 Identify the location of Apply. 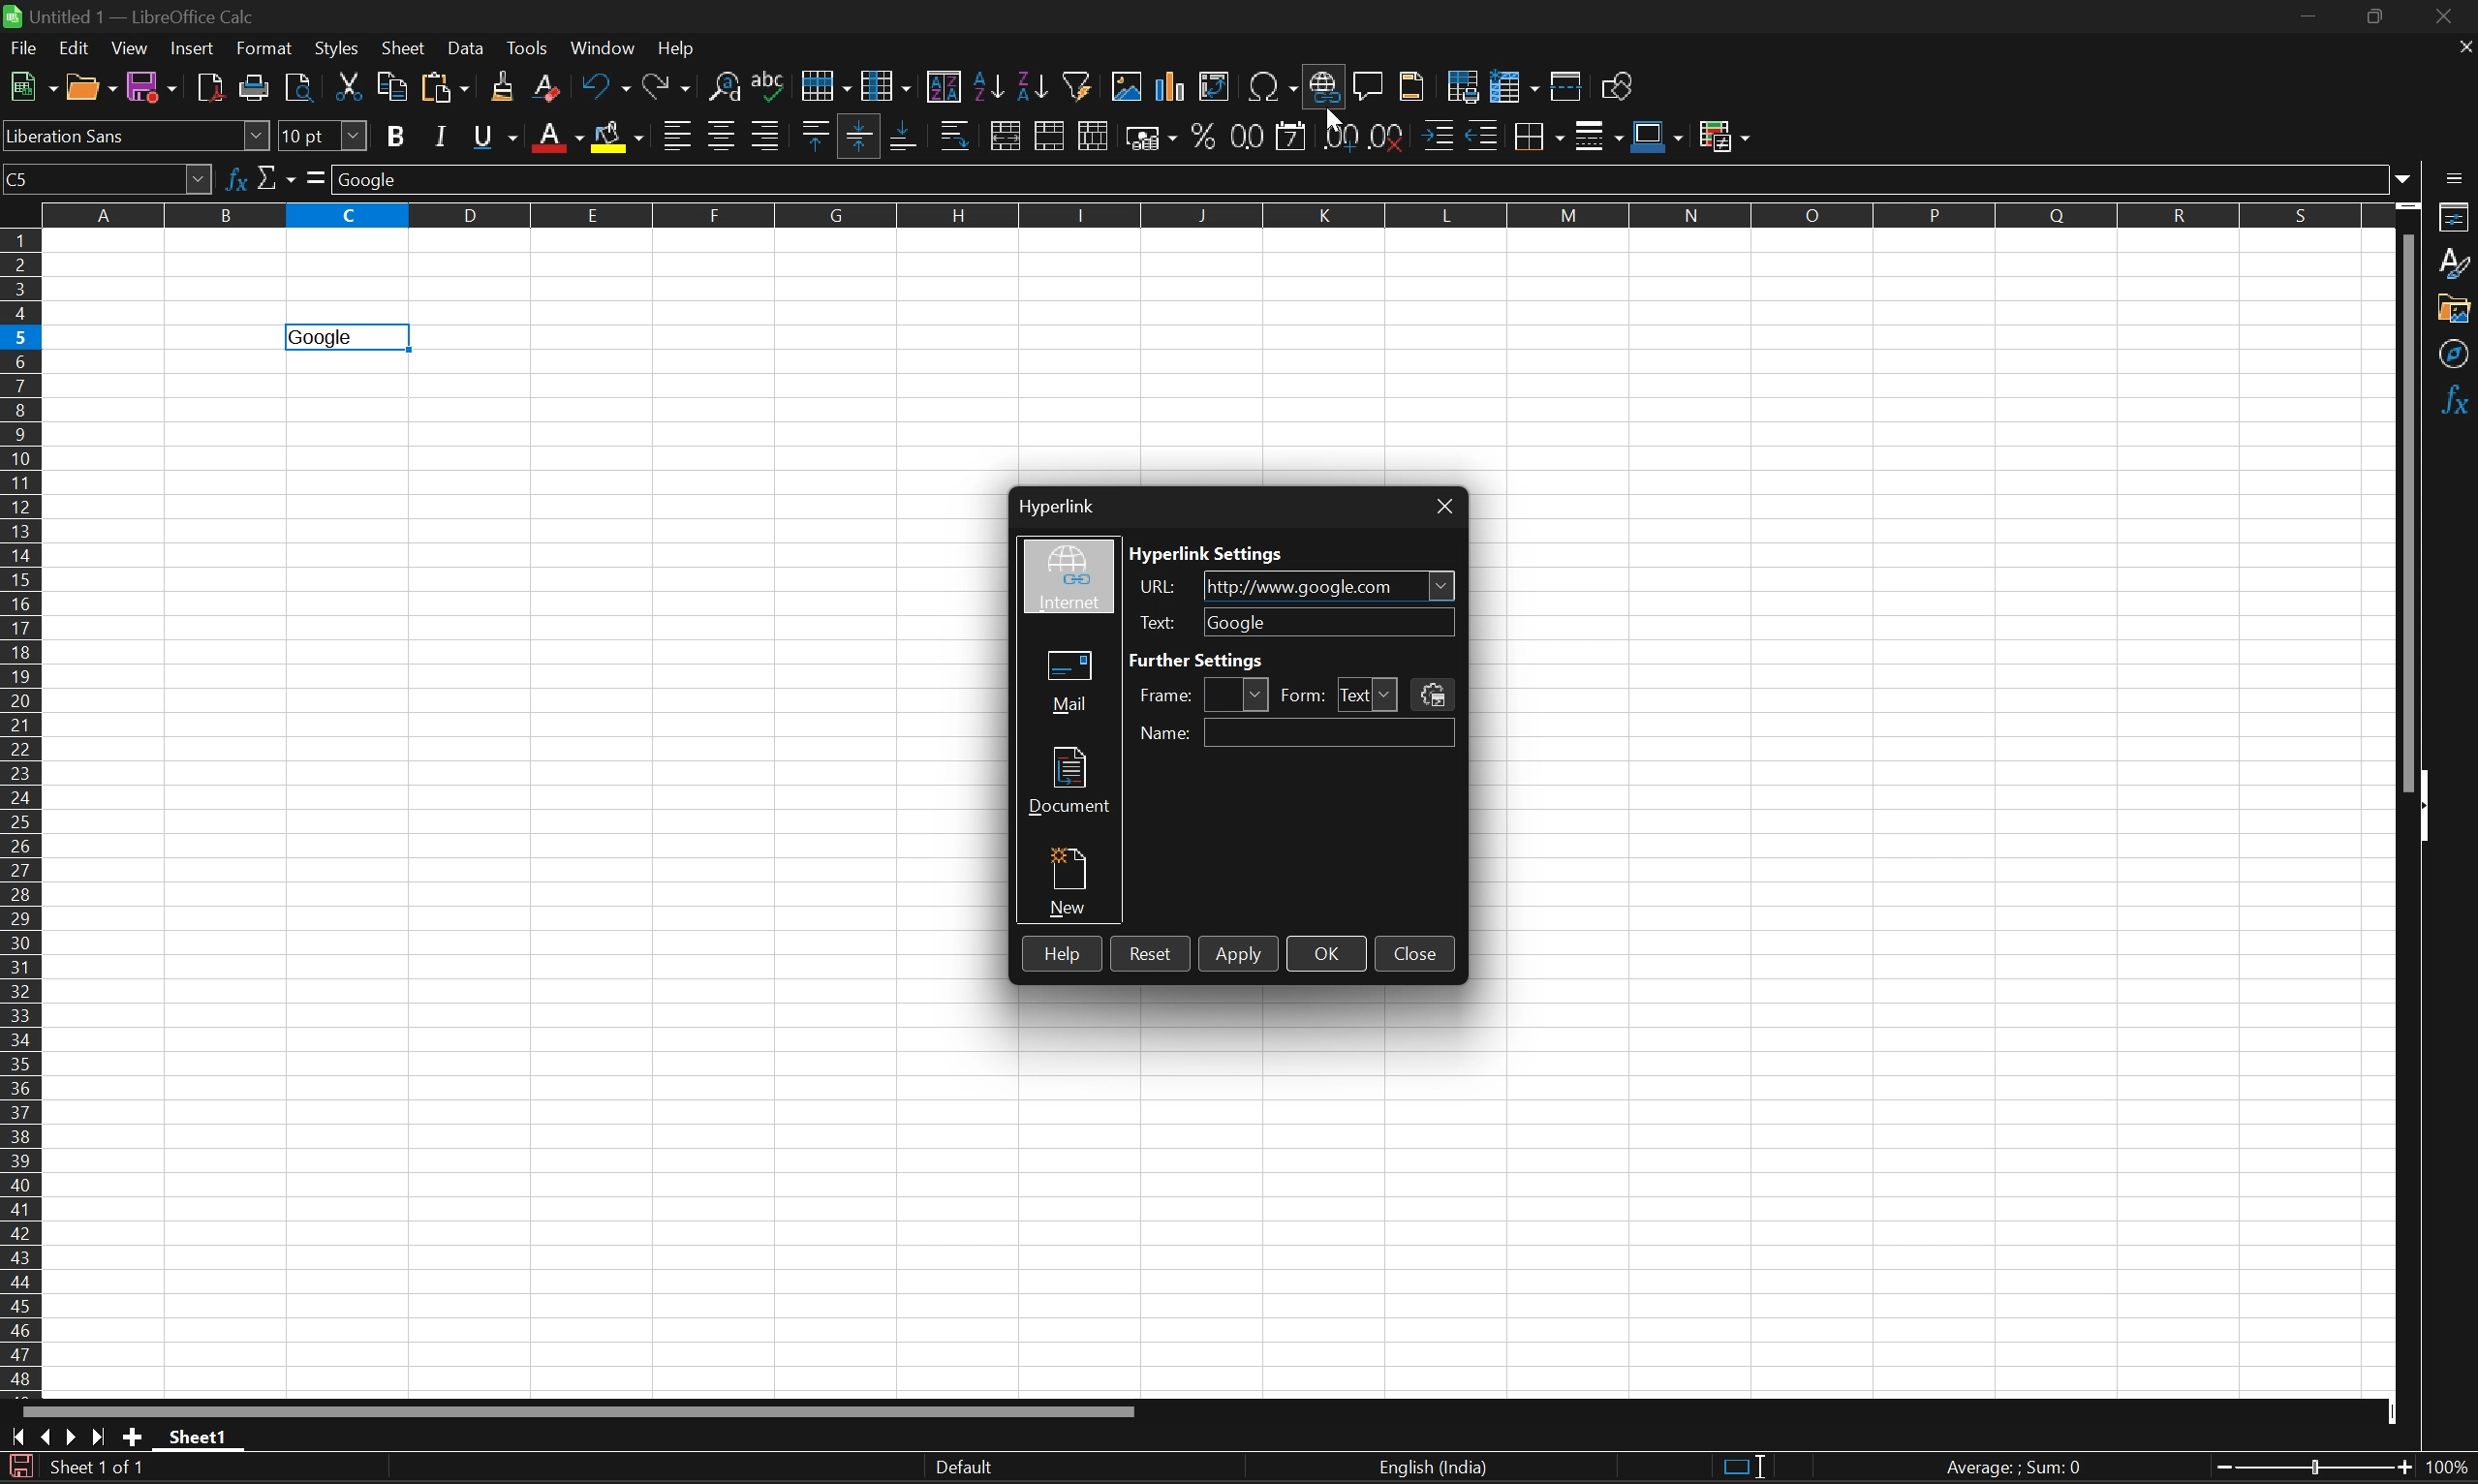
(1239, 956).